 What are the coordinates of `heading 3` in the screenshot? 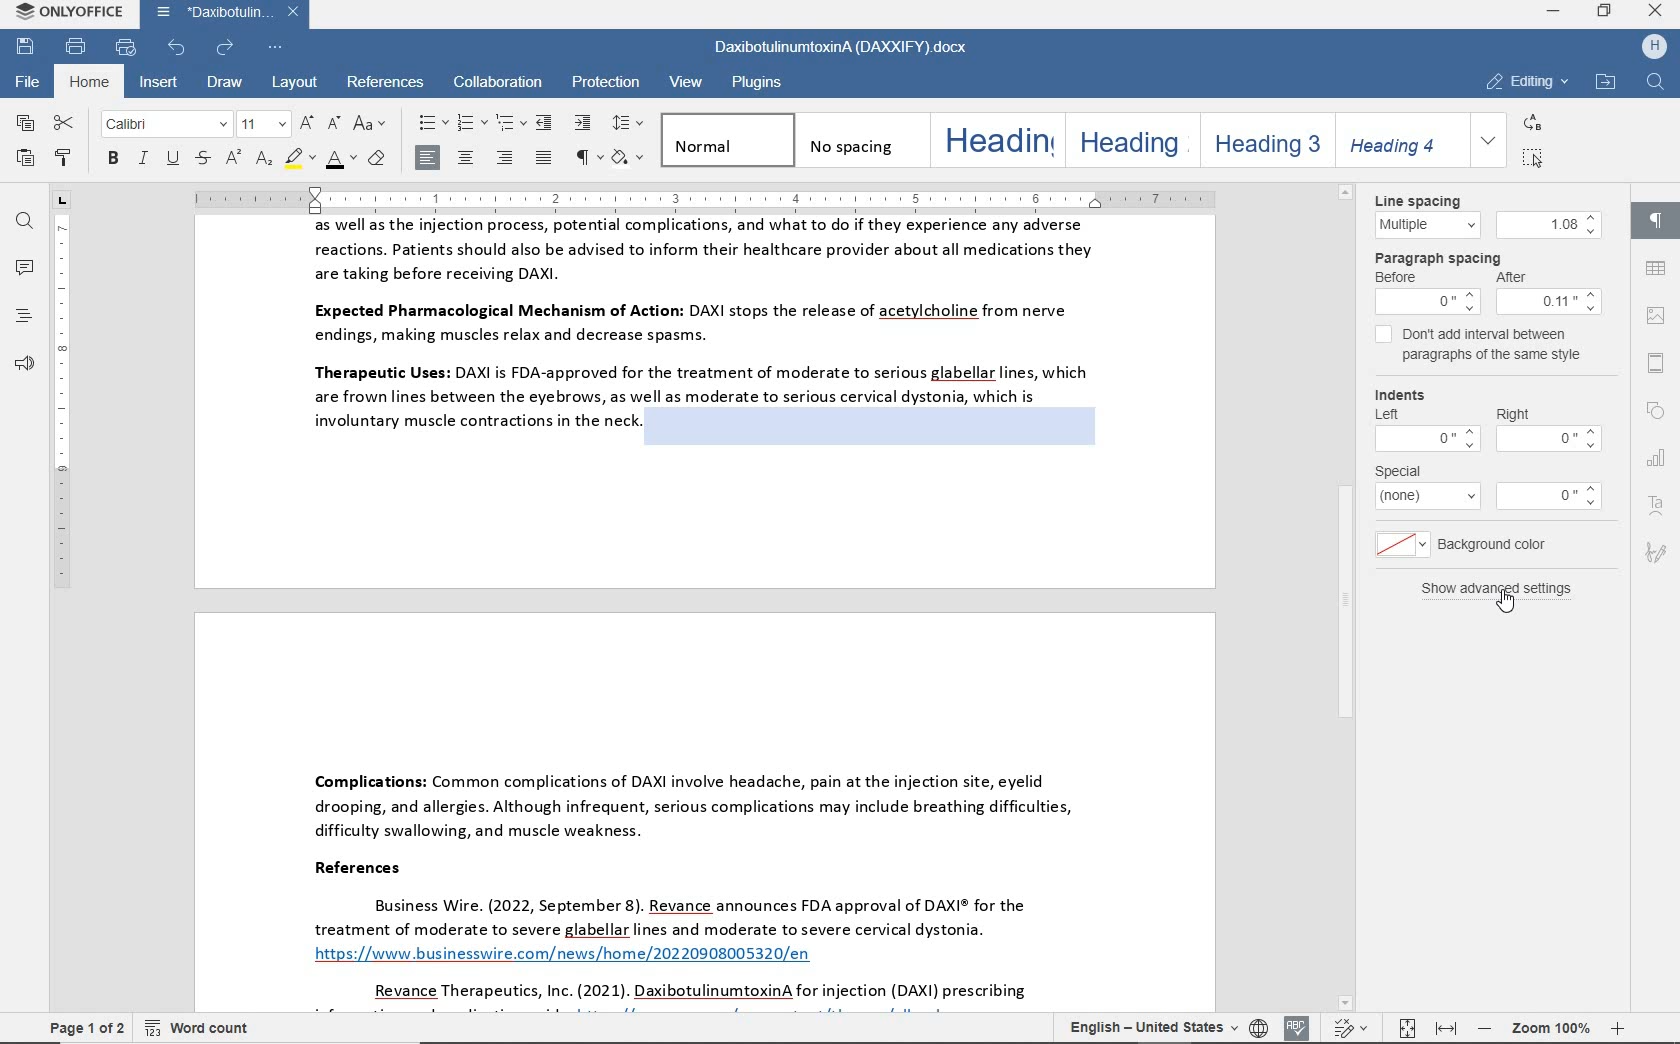 It's located at (1264, 140).